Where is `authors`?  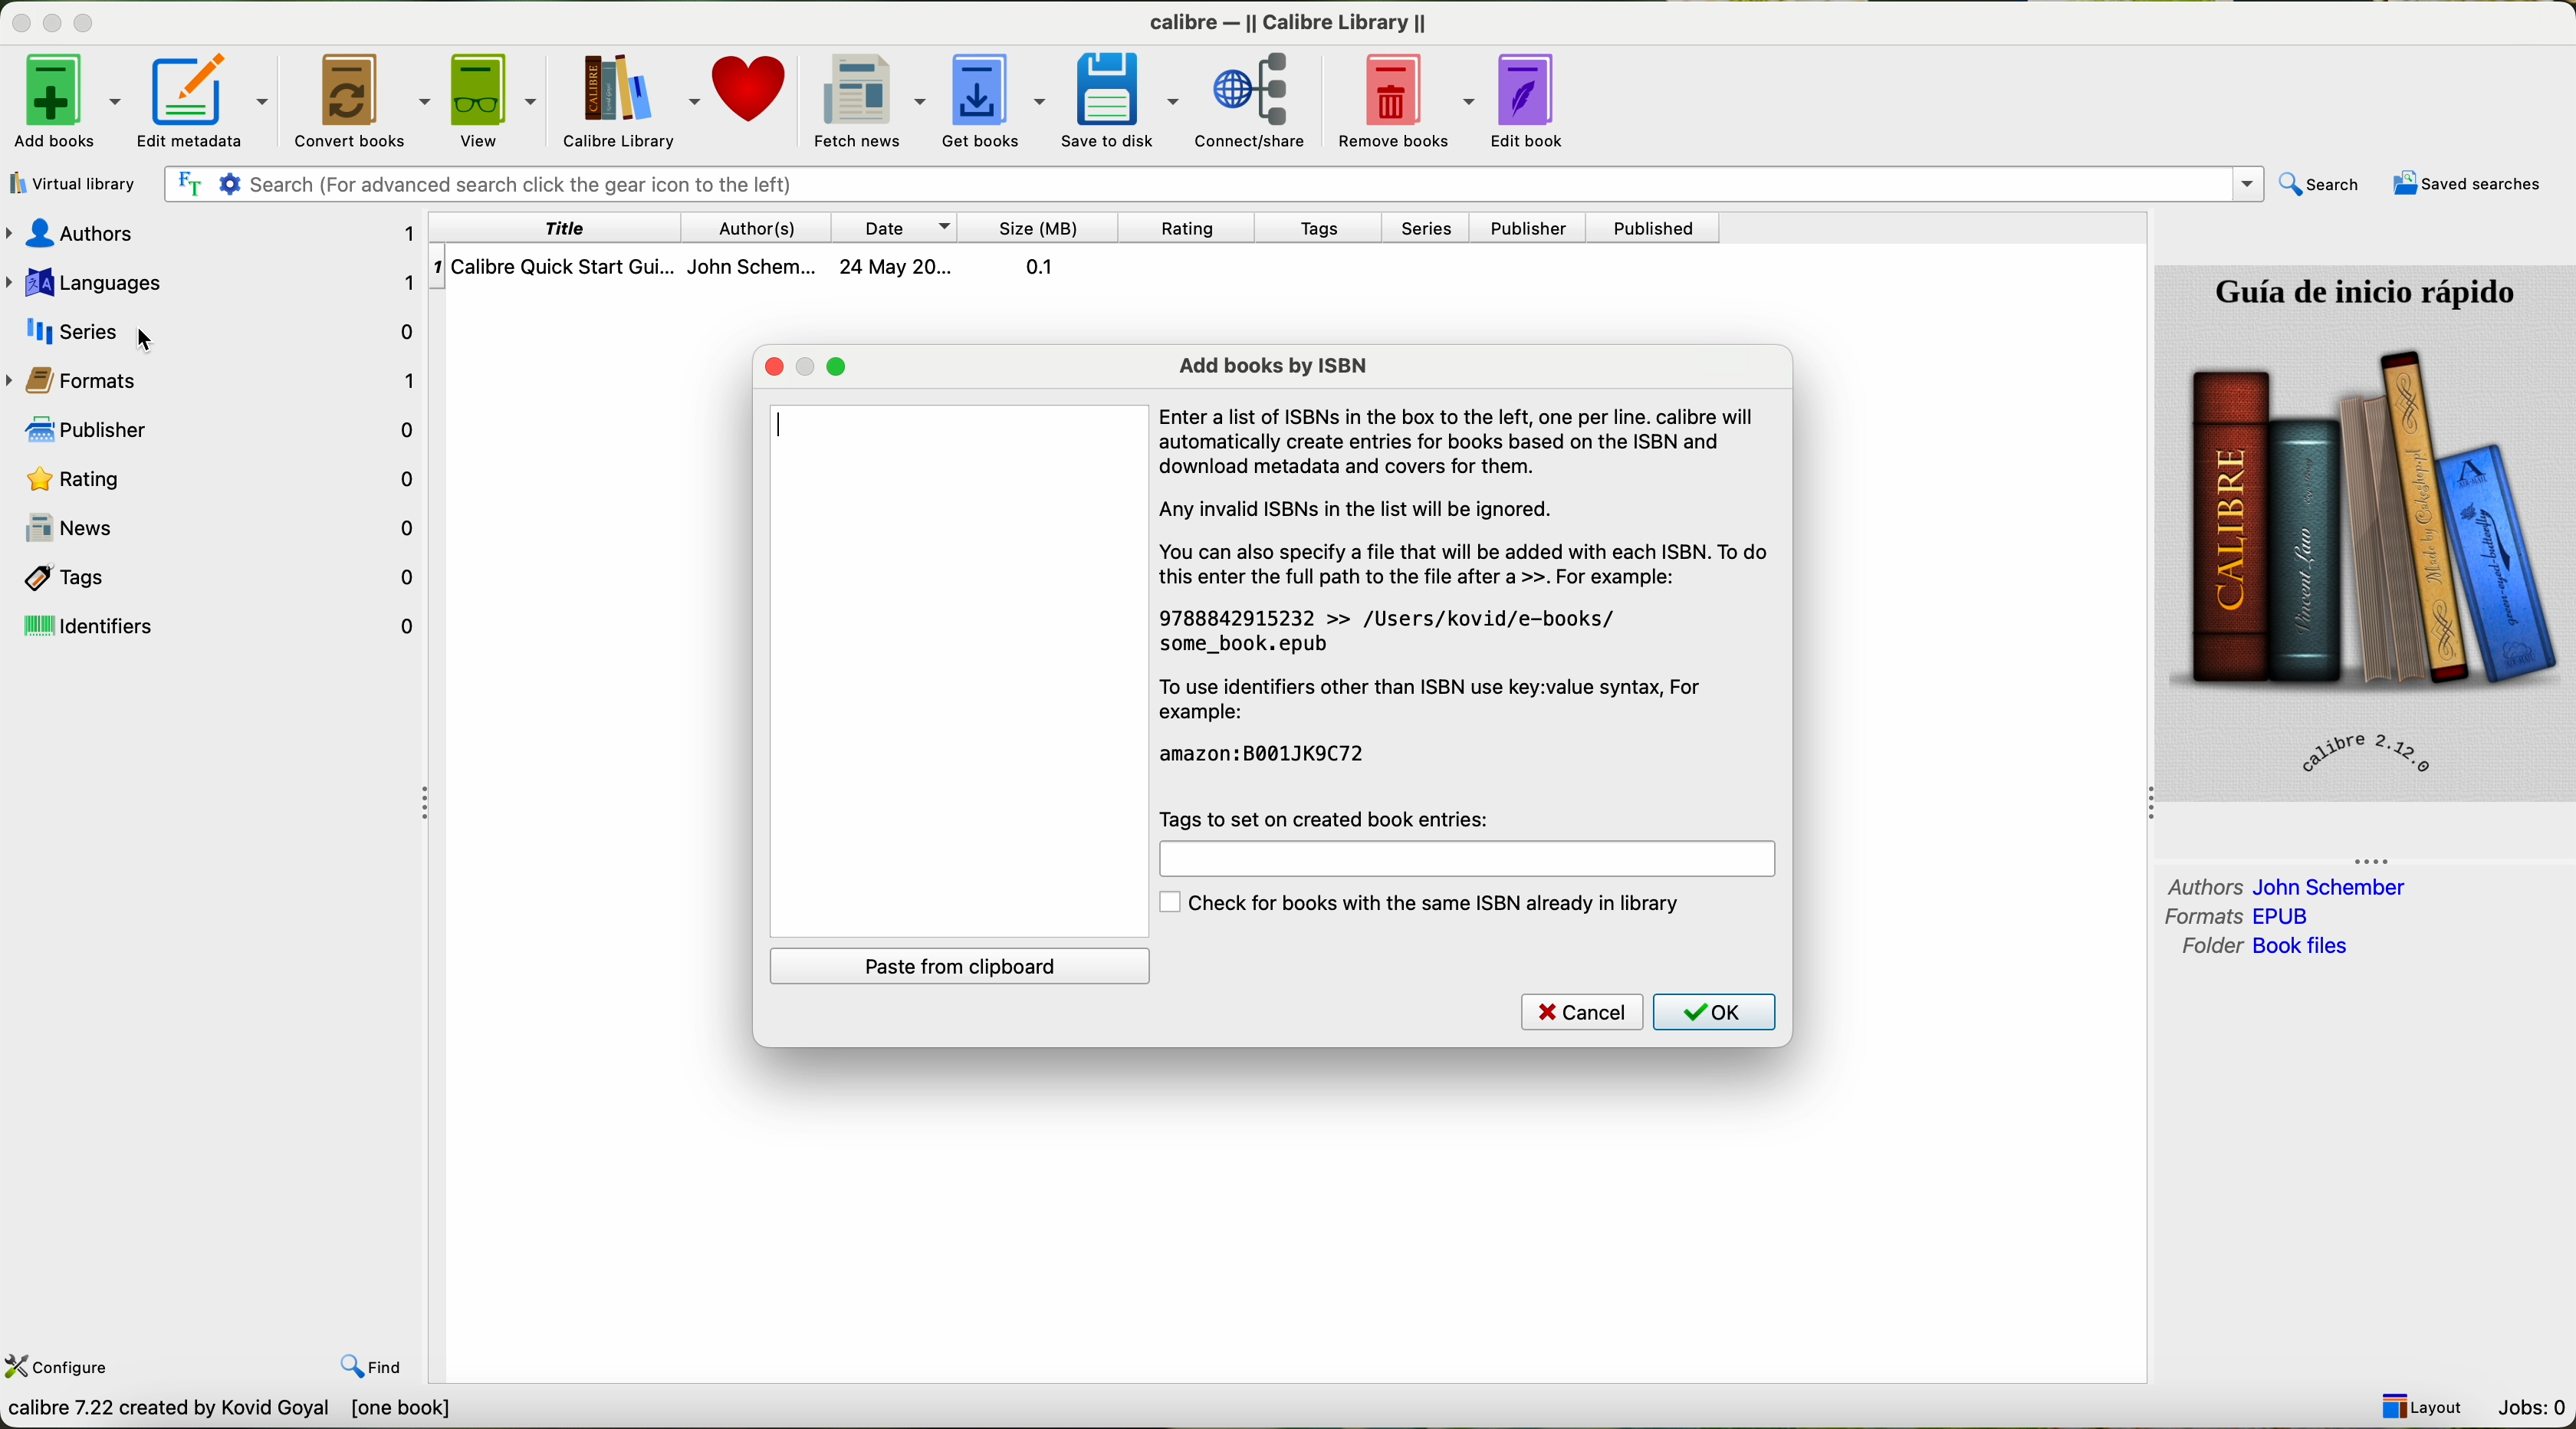
authors is located at coordinates (753, 226).